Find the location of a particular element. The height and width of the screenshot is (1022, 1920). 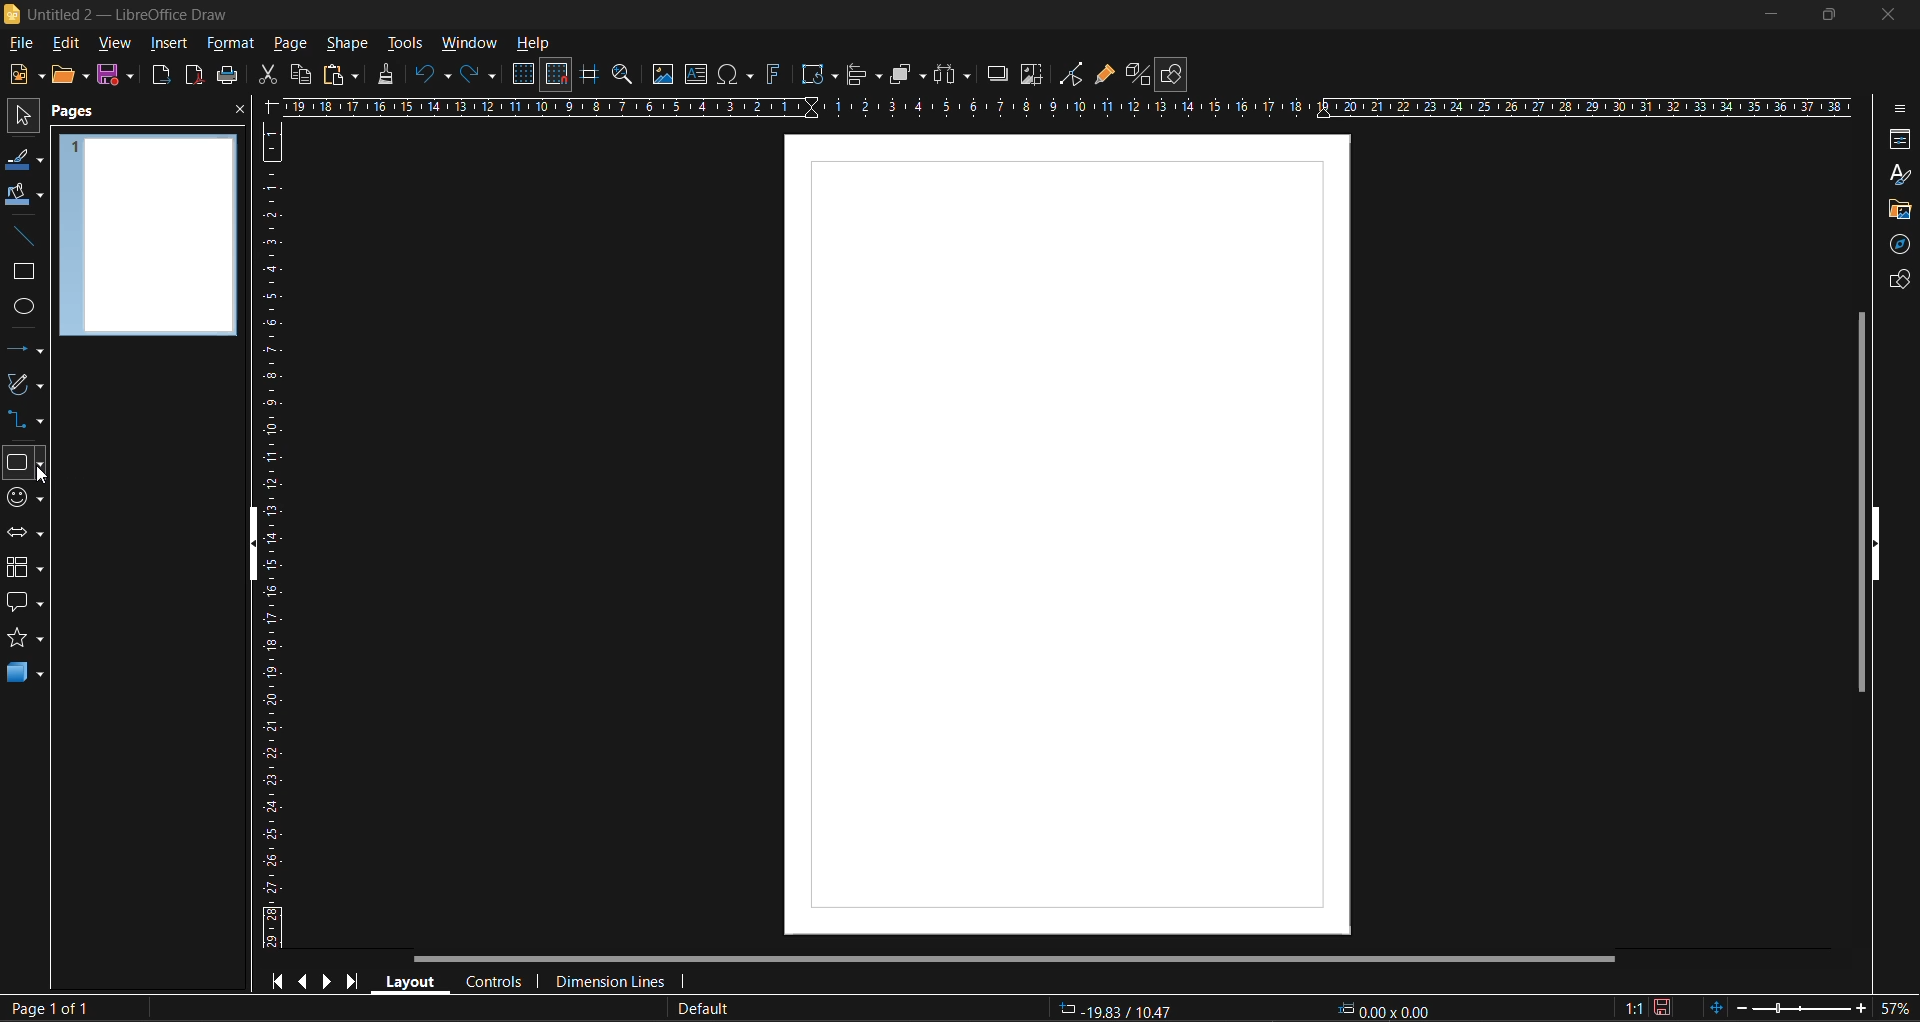

insert is located at coordinates (165, 43).